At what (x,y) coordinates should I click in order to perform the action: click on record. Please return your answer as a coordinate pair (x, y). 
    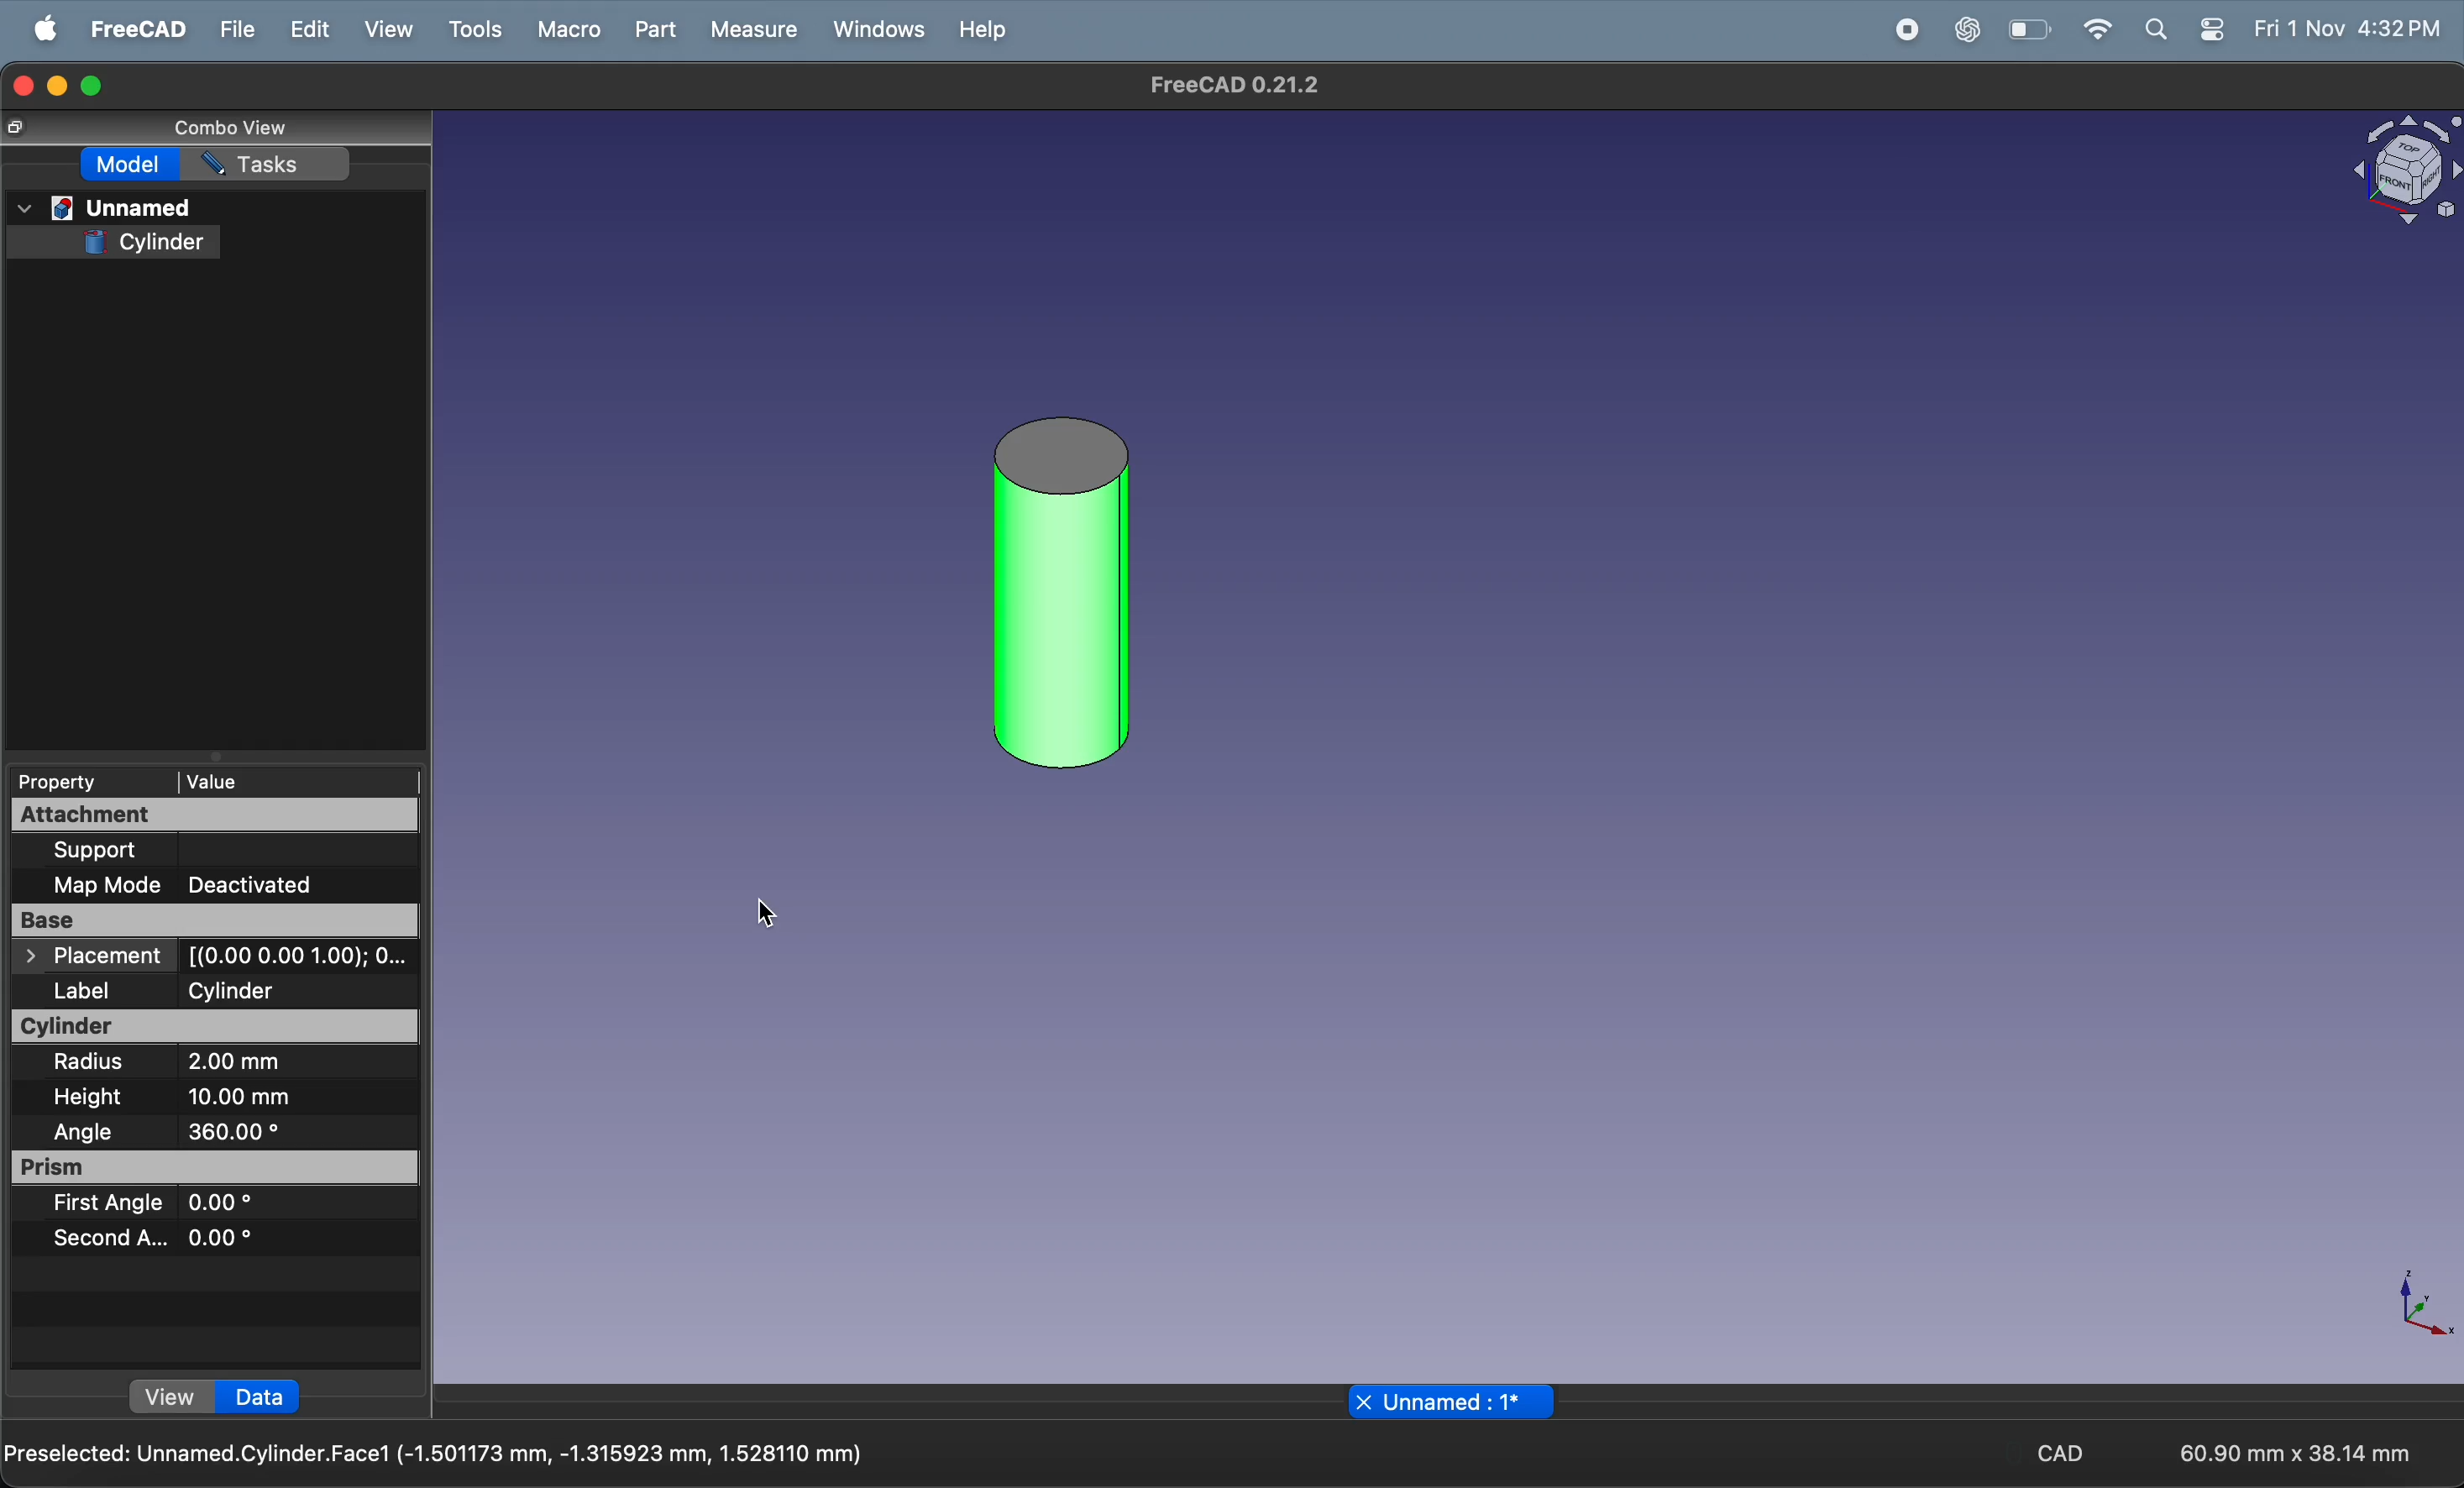
    Looking at the image, I should click on (1901, 30).